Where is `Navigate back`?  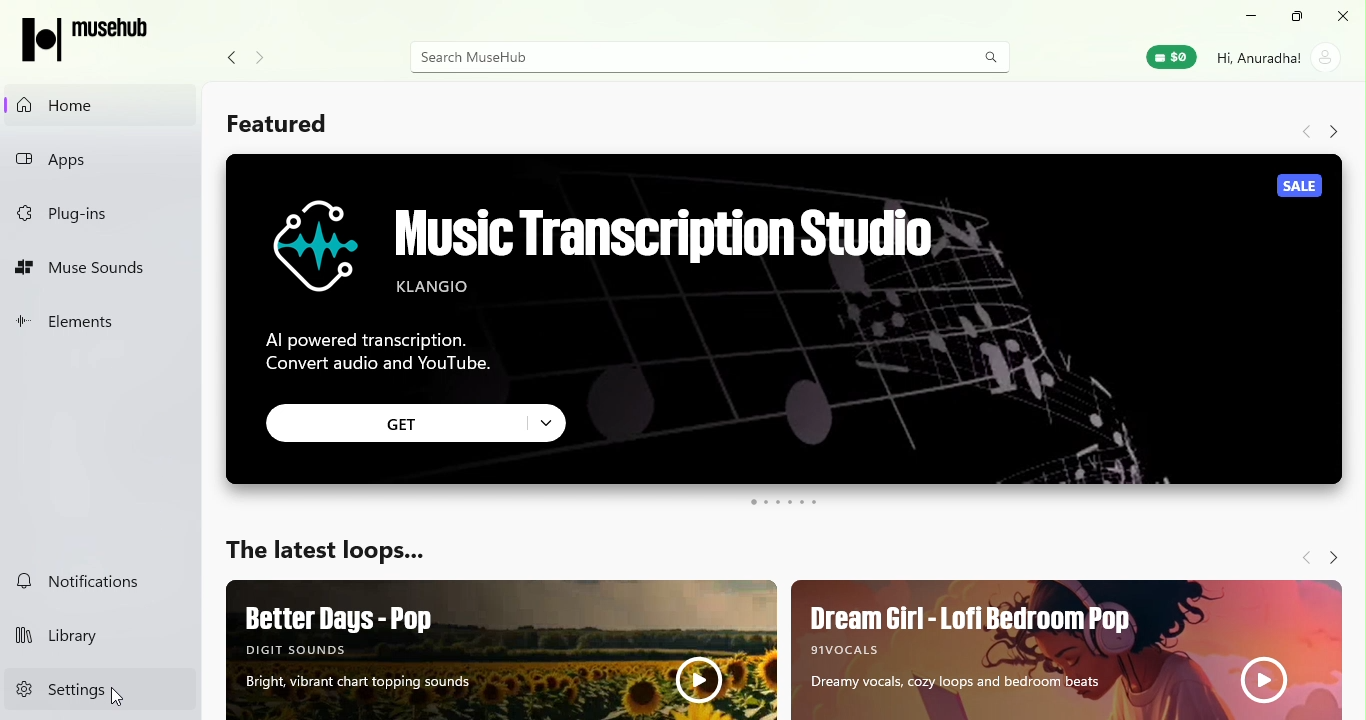
Navigate back is located at coordinates (1305, 131).